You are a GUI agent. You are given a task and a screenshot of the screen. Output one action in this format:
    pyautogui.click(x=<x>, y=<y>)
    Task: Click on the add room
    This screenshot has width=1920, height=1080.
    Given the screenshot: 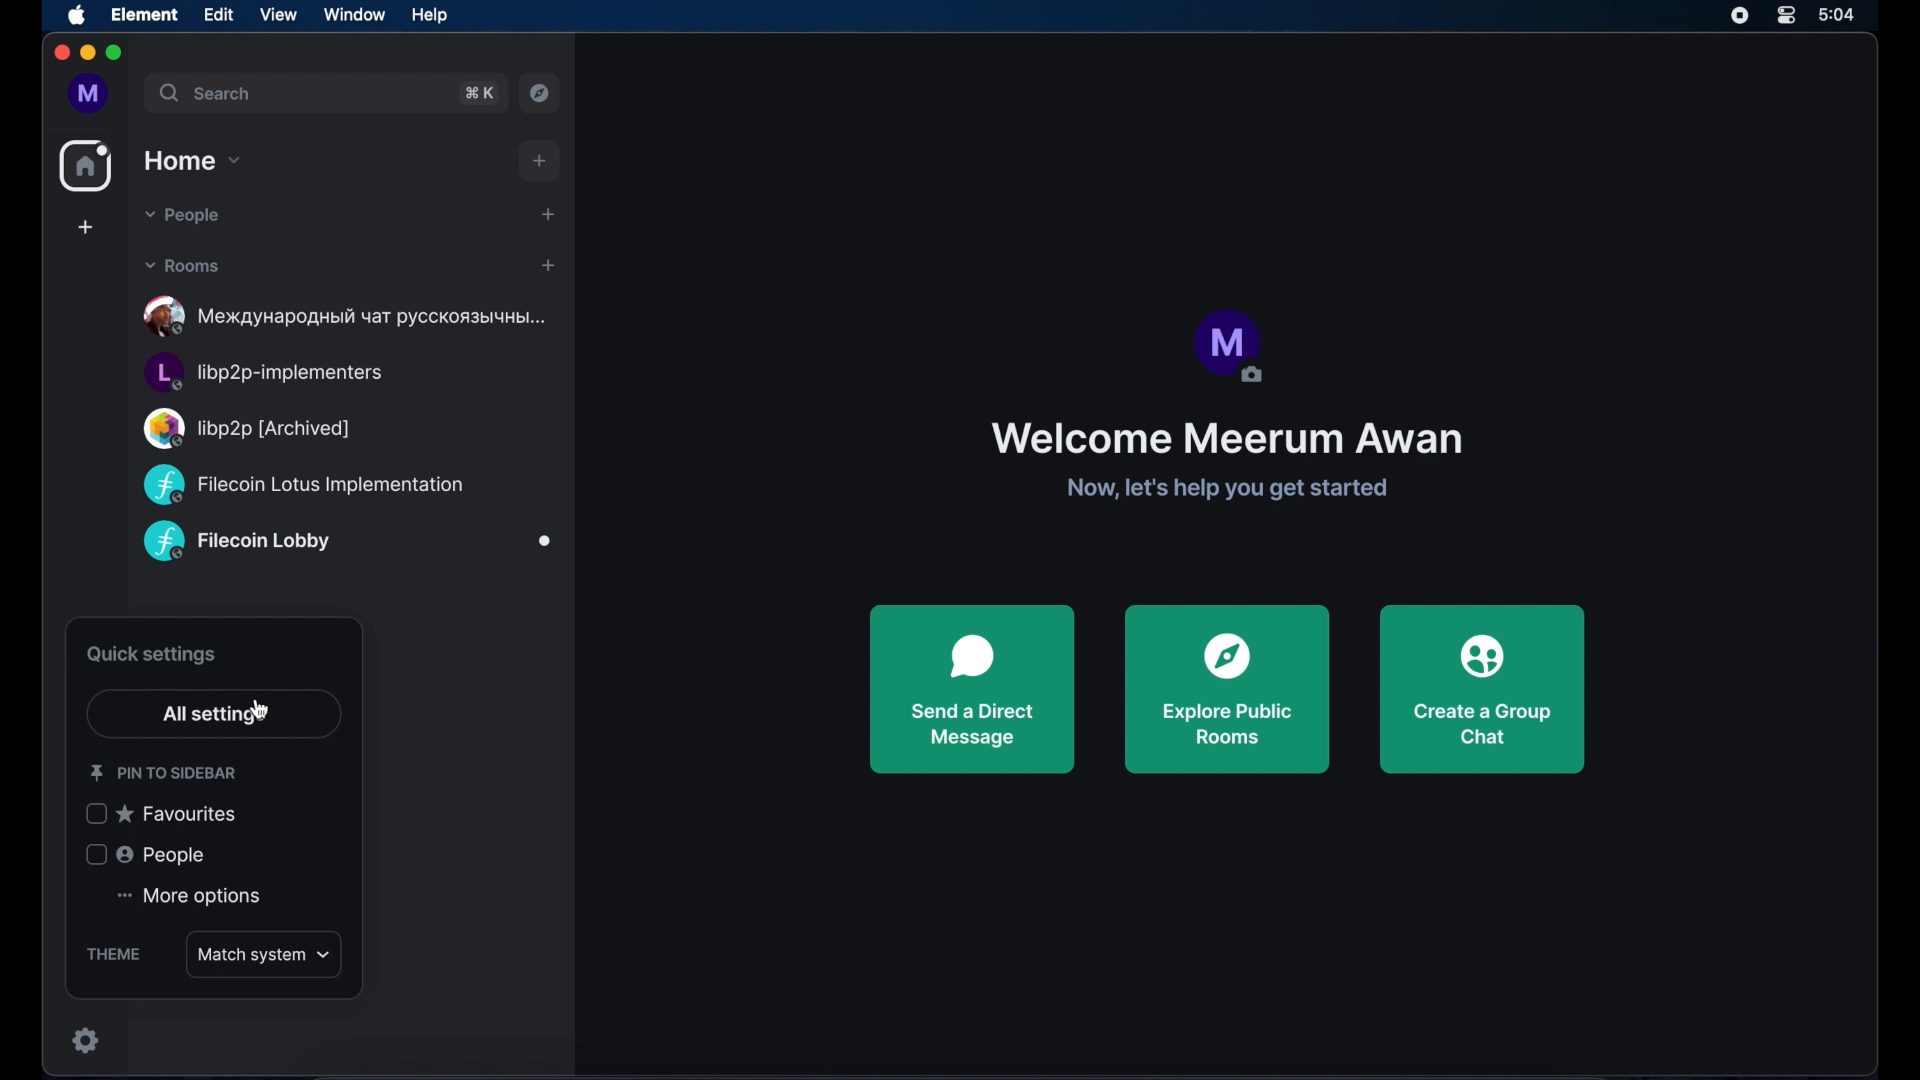 What is the action you would take?
    pyautogui.click(x=541, y=161)
    